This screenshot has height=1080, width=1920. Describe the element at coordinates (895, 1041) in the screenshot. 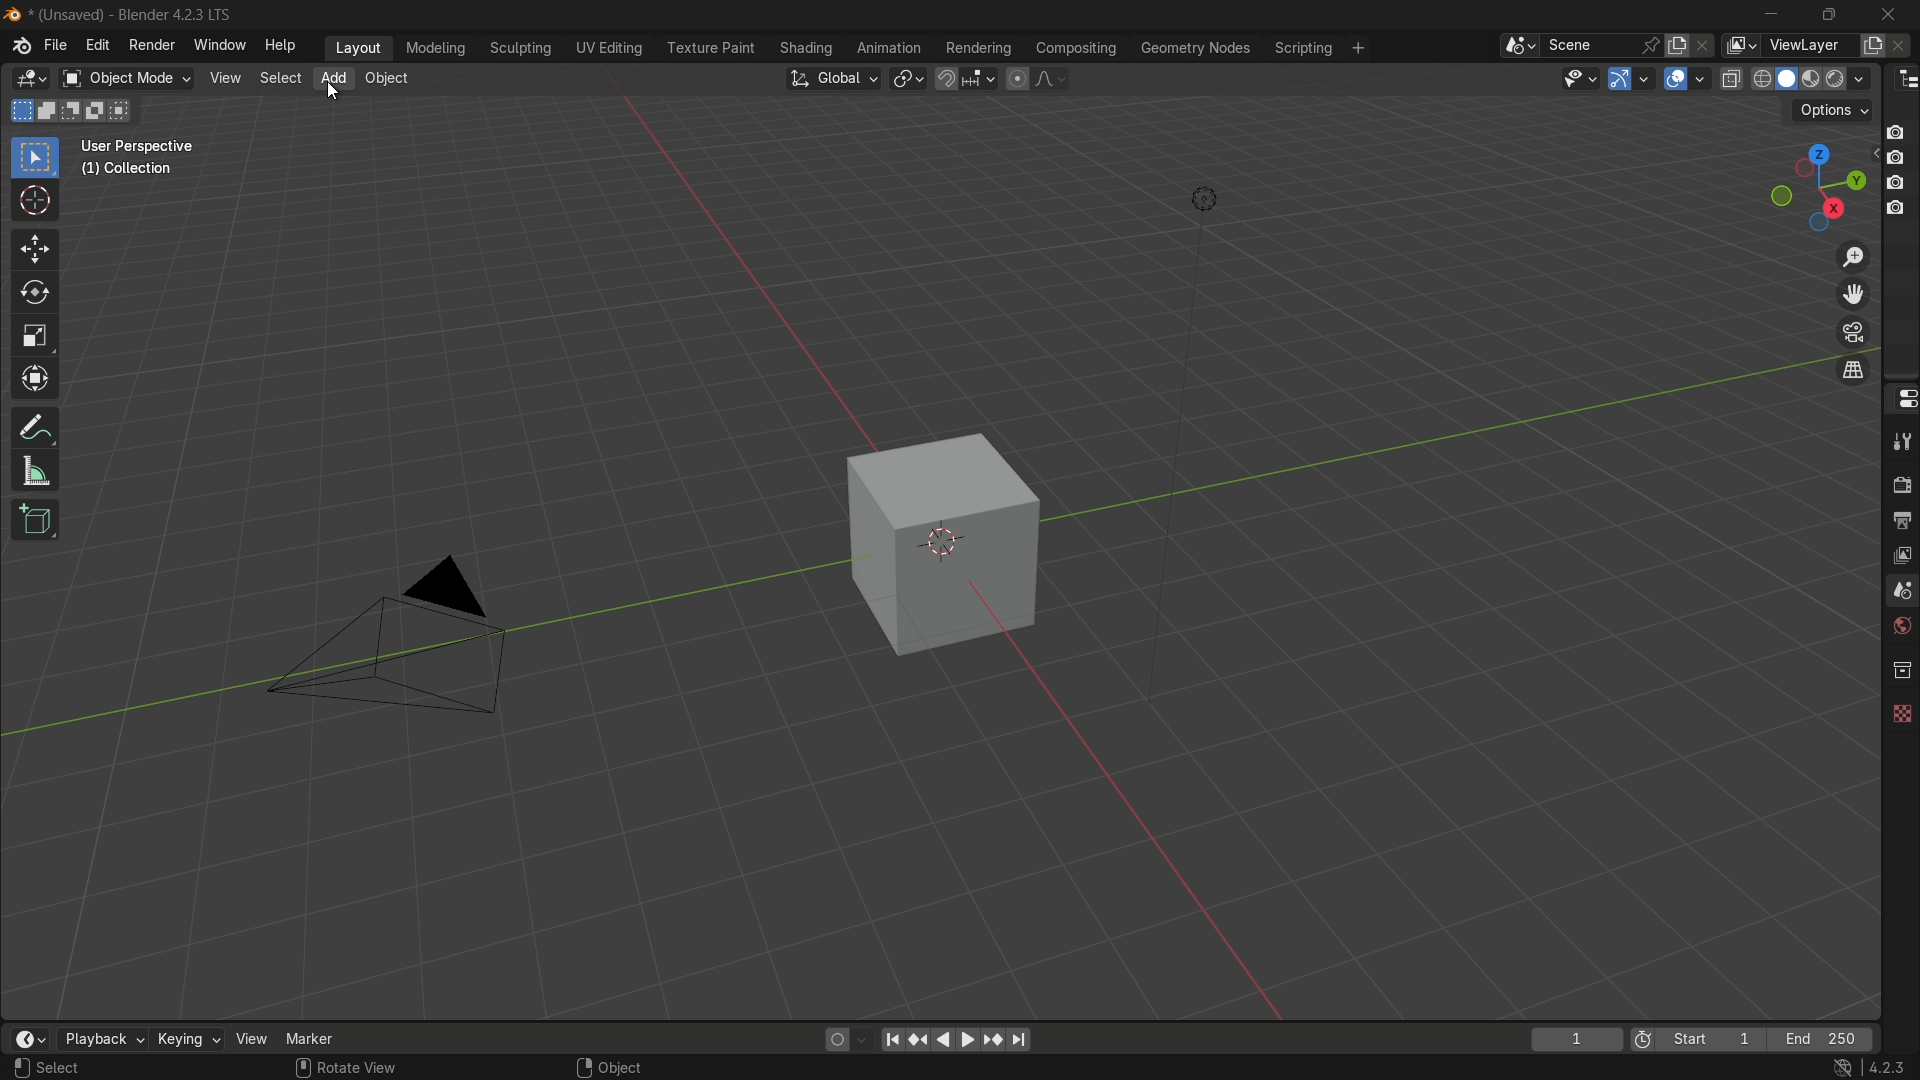

I see `move to the beginning` at that location.